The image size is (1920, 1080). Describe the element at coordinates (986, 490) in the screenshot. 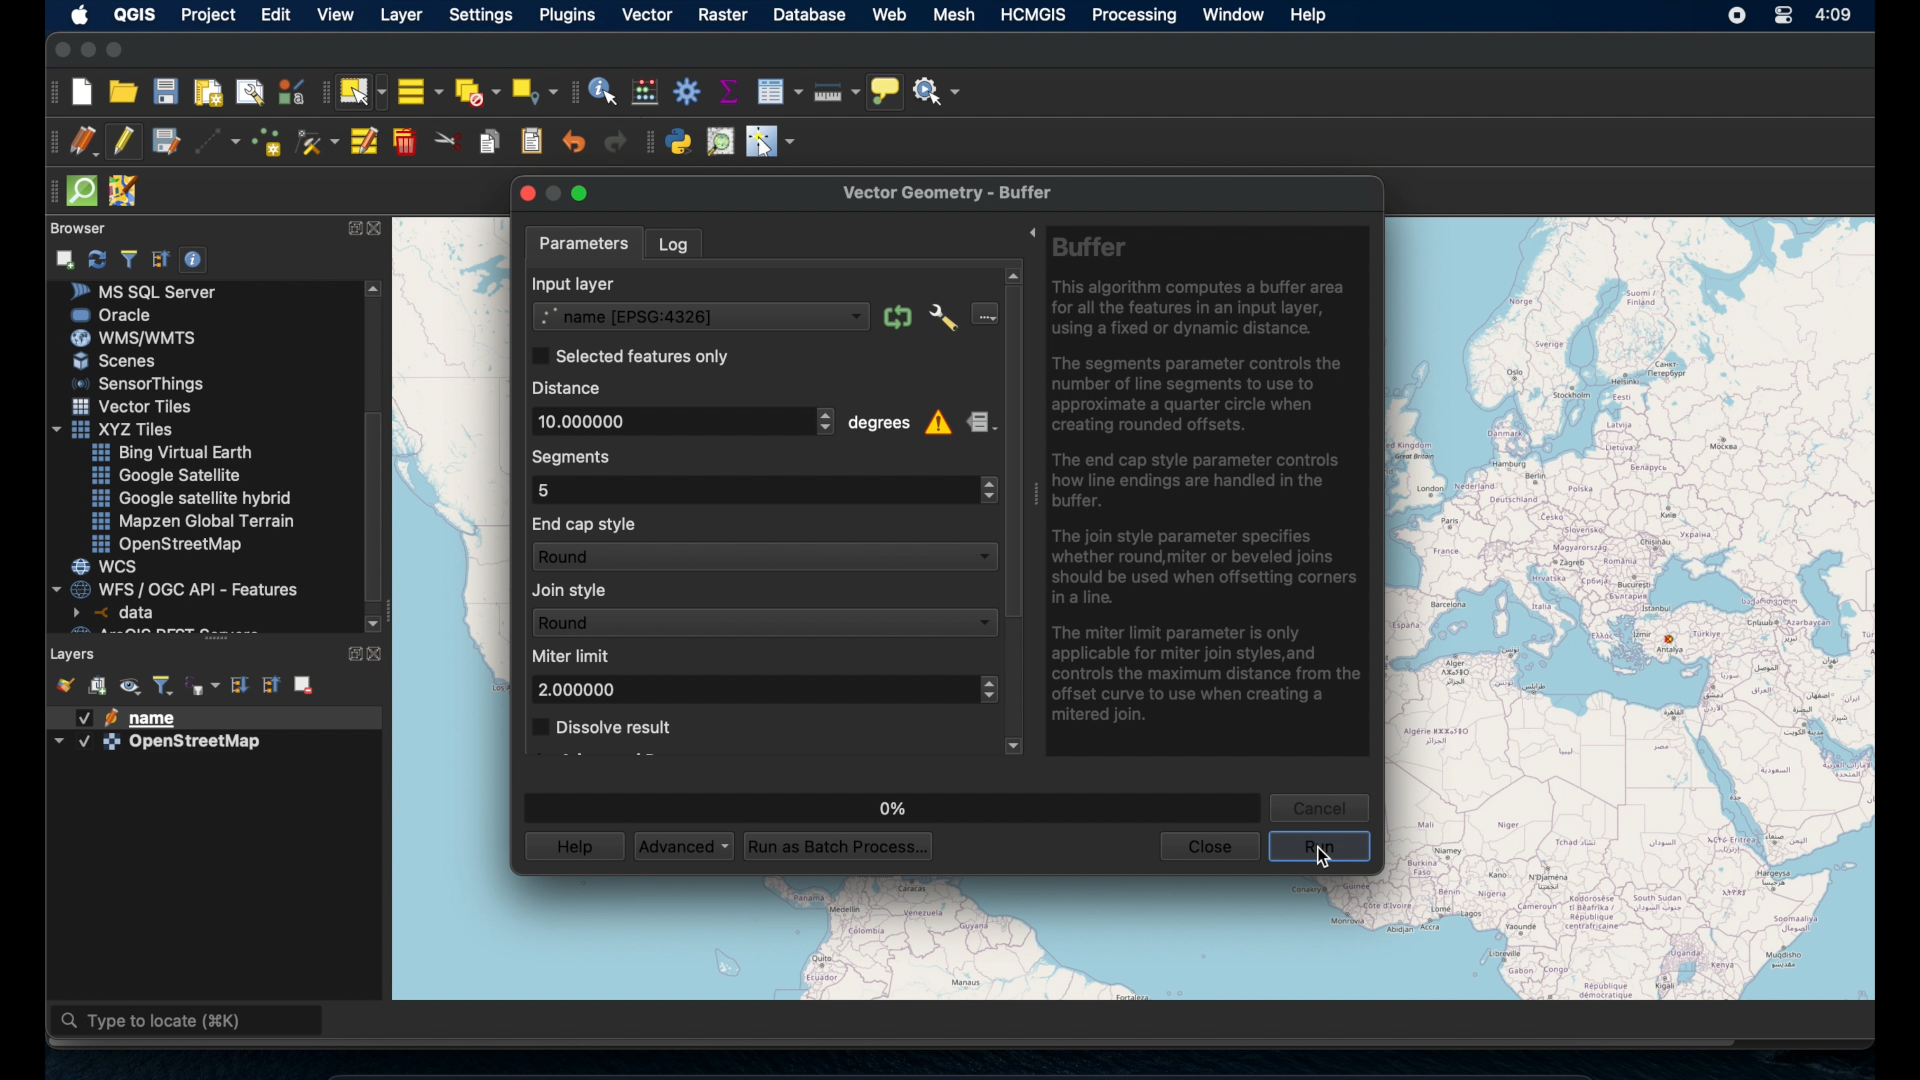

I see `stepper buttons` at that location.